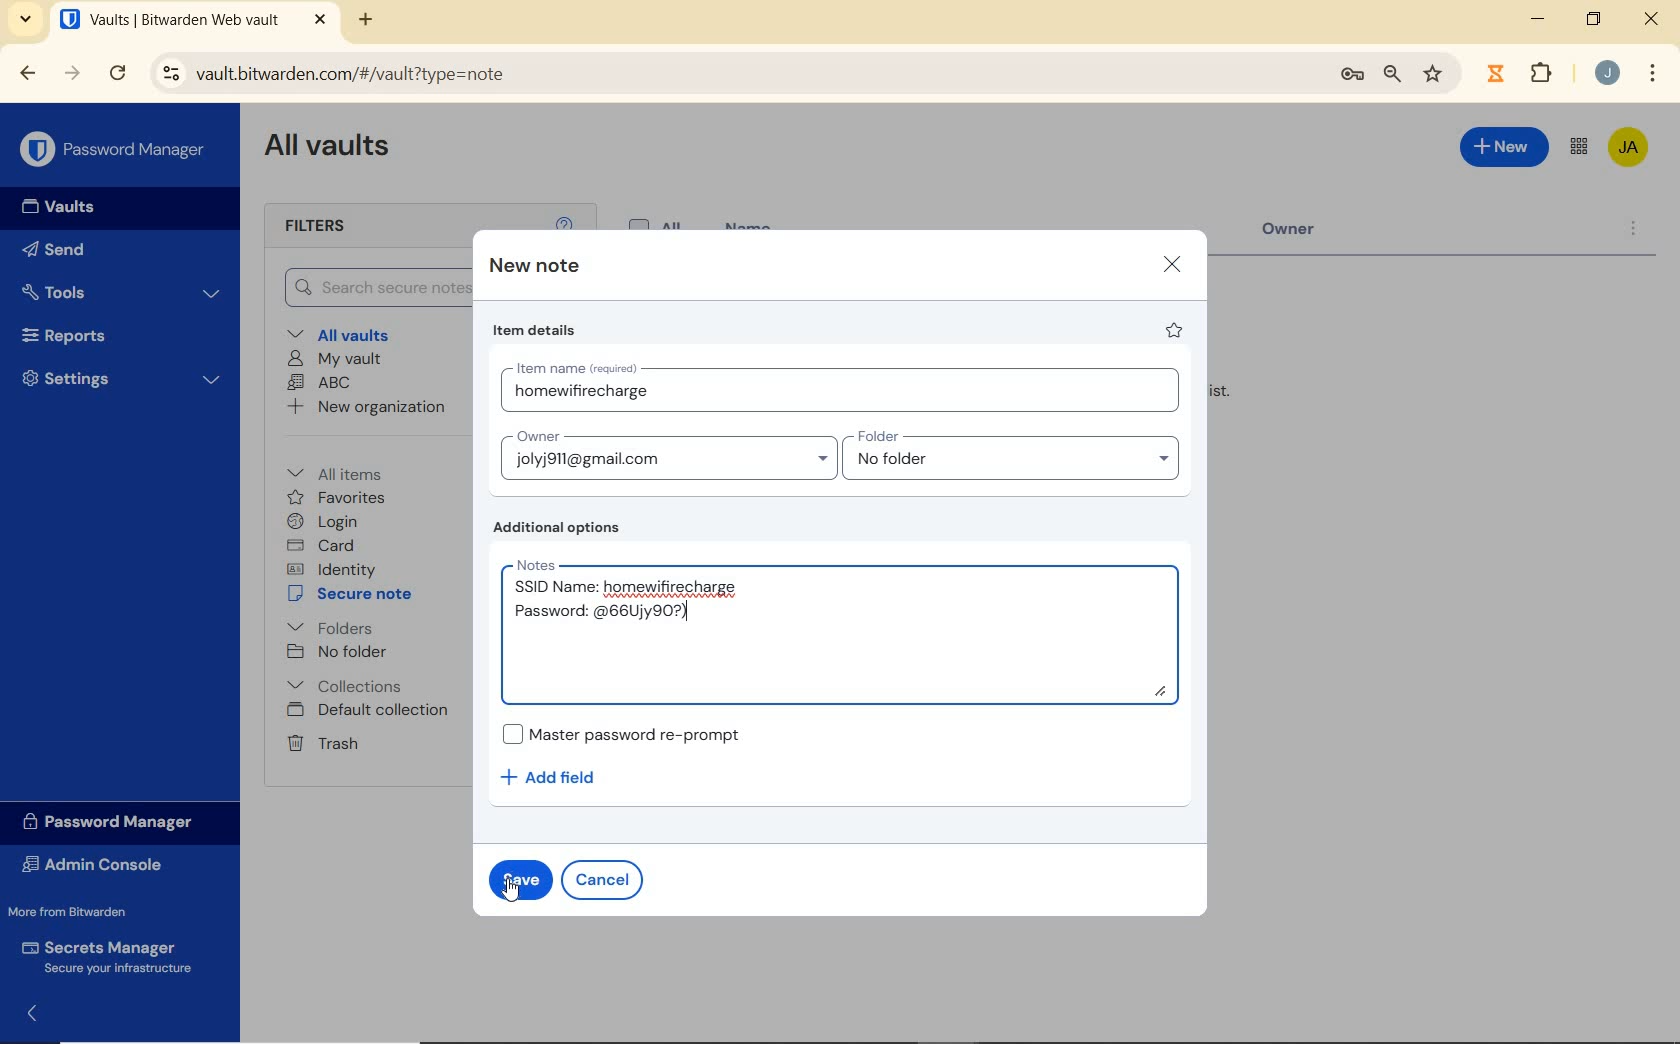  What do you see at coordinates (515, 893) in the screenshot?
I see `cursor` at bounding box center [515, 893].